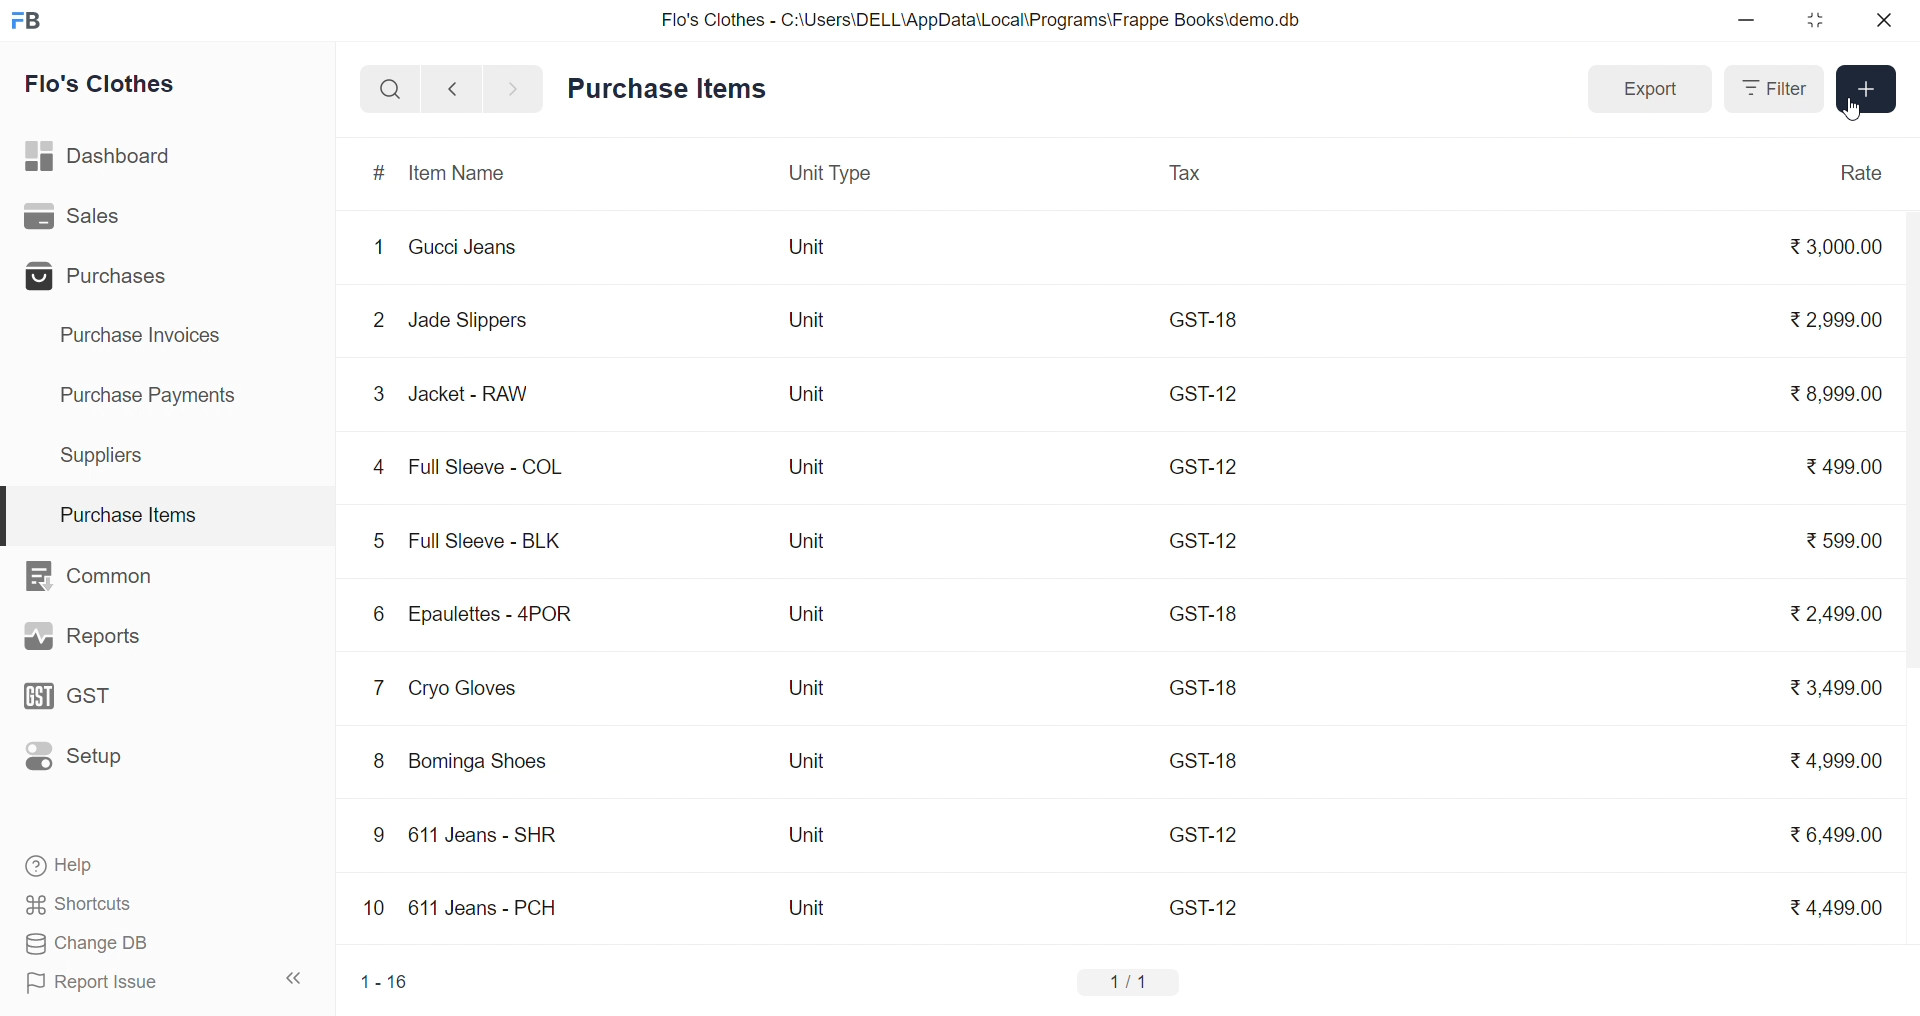 The image size is (1920, 1016). What do you see at coordinates (1646, 91) in the screenshot?
I see `Export` at bounding box center [1646, 91].